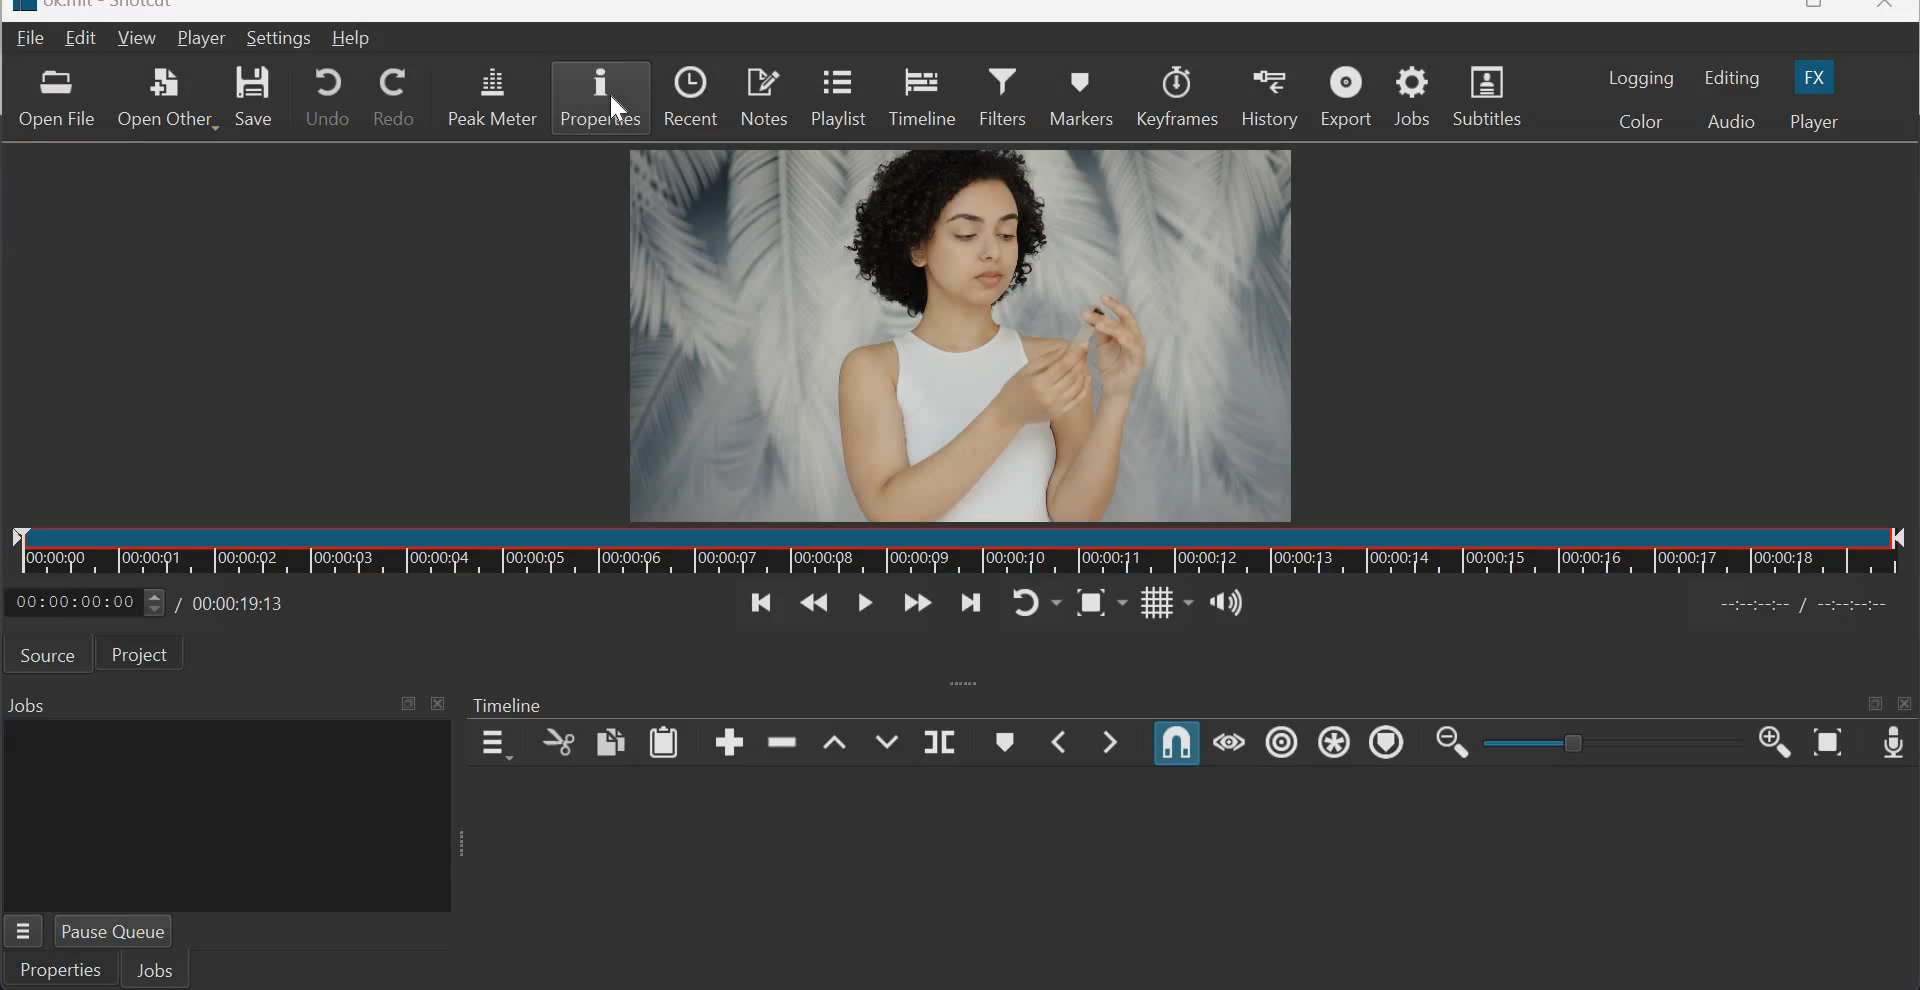 This screenshot has height=990, width=1920. Describe the element at coordinates (1038, 602) in the screenshot. I see `Toggle player looping` at that location.